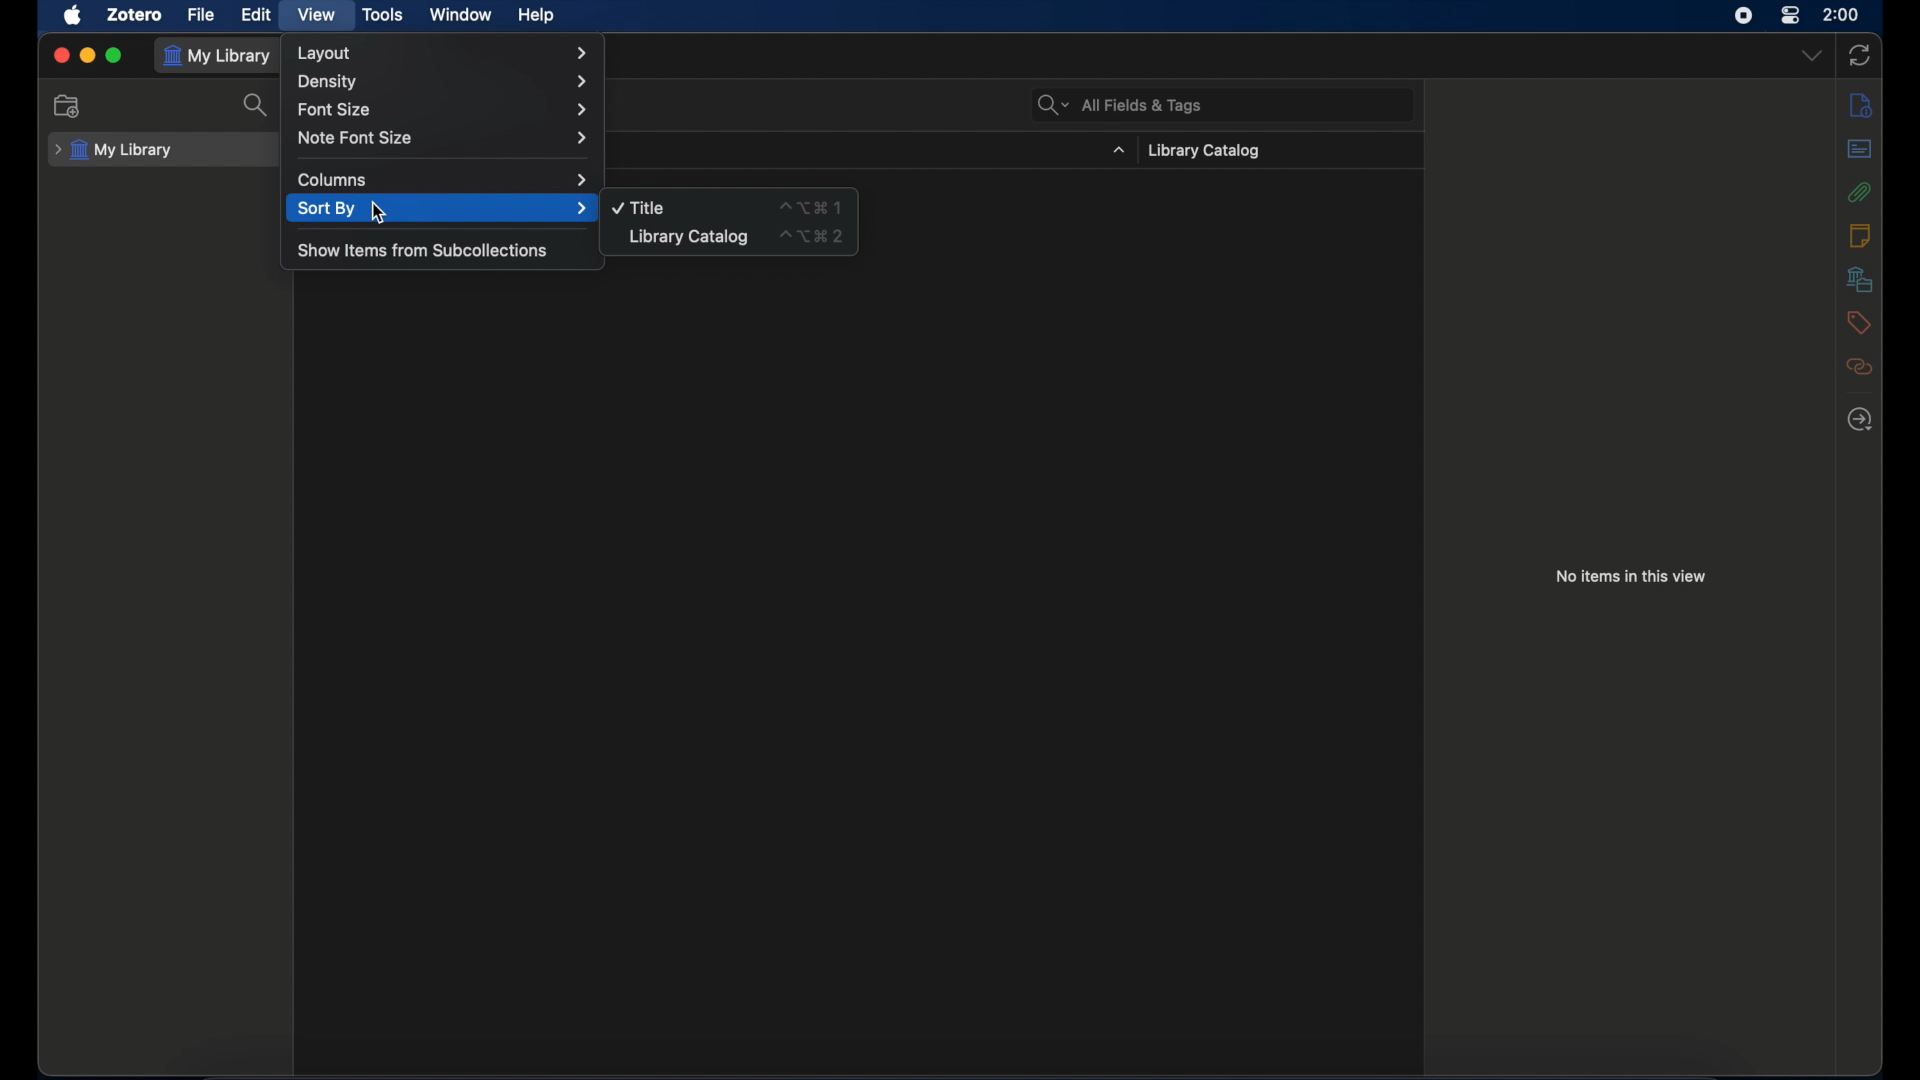  What do you see at coordinates (68, 105) in the screenshot?
I see `new collection` at bounding box center [68, 105].